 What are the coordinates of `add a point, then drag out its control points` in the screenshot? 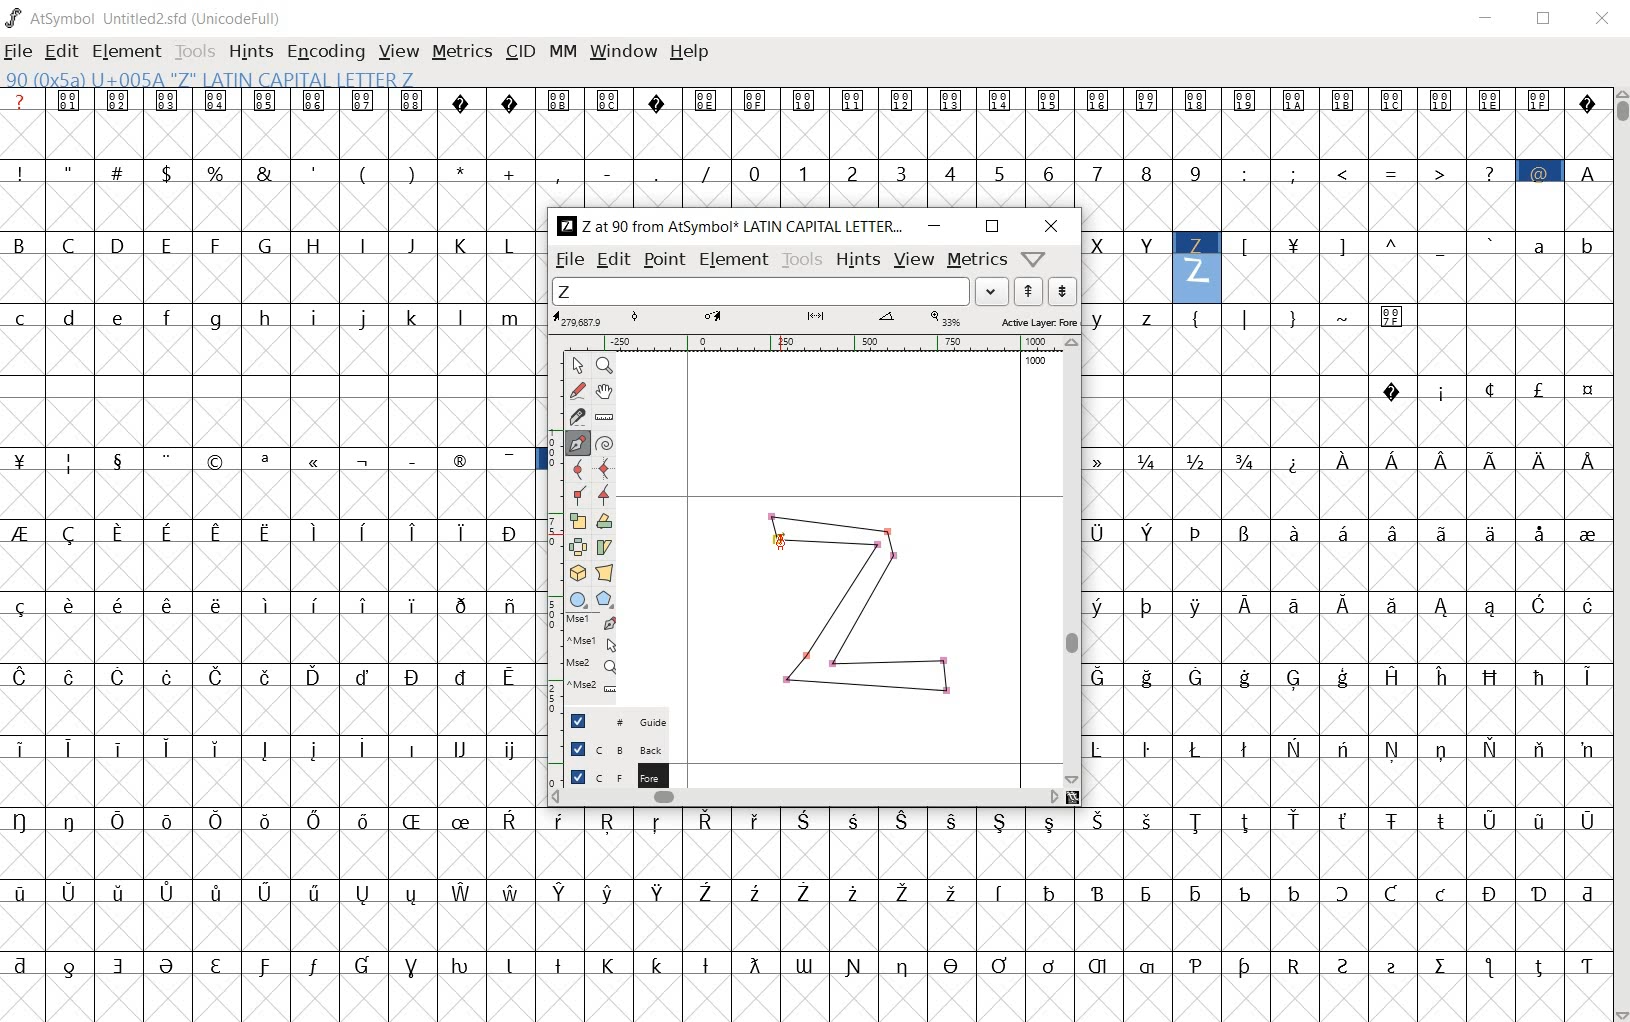 It's located at (576, 443).